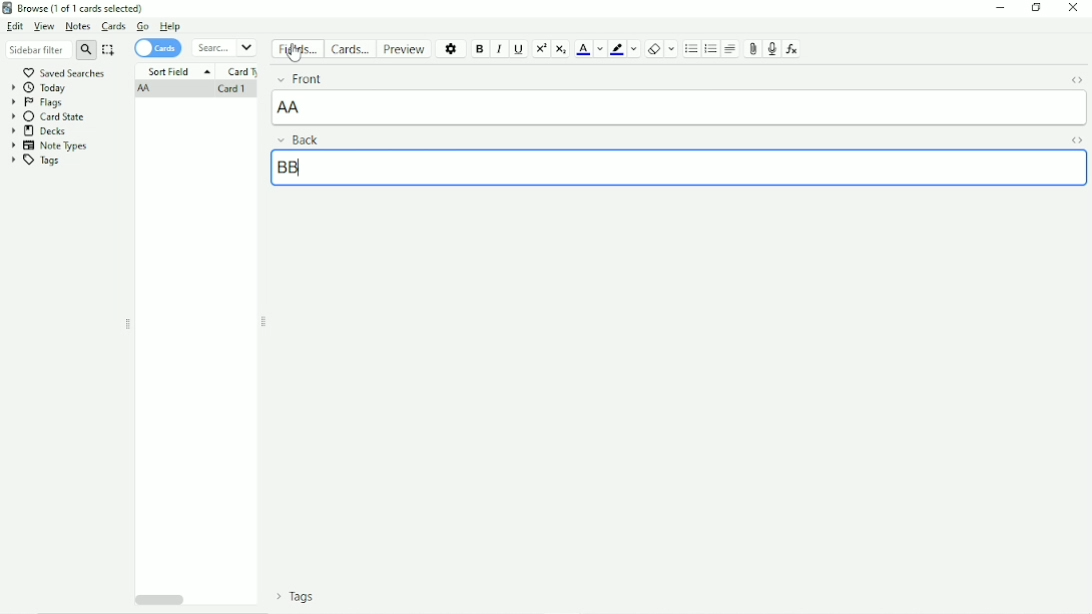 The width and height of the screenshot is (1092, 614). What do you see at coordinates (599, 49) in the screenshot?
I see `Change color` at bounding box center [599, 49].